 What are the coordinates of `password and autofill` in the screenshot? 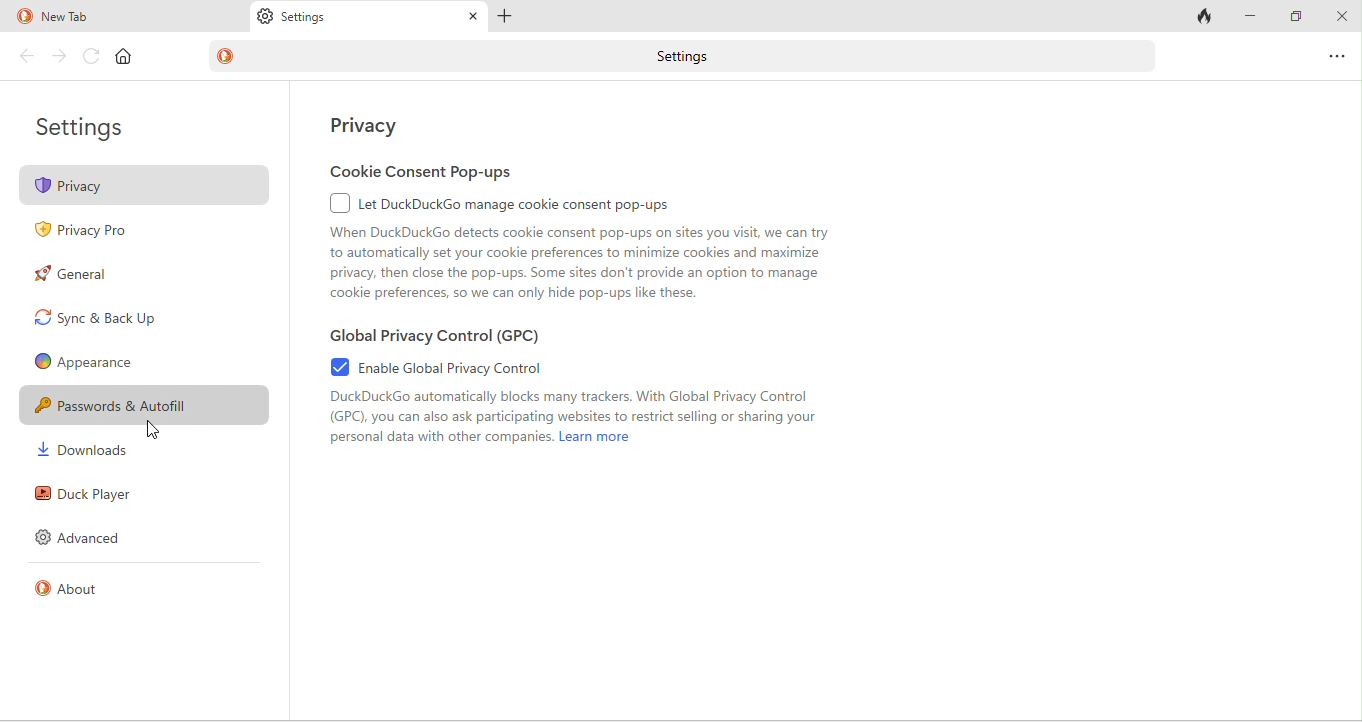 It's located at (144, 407).